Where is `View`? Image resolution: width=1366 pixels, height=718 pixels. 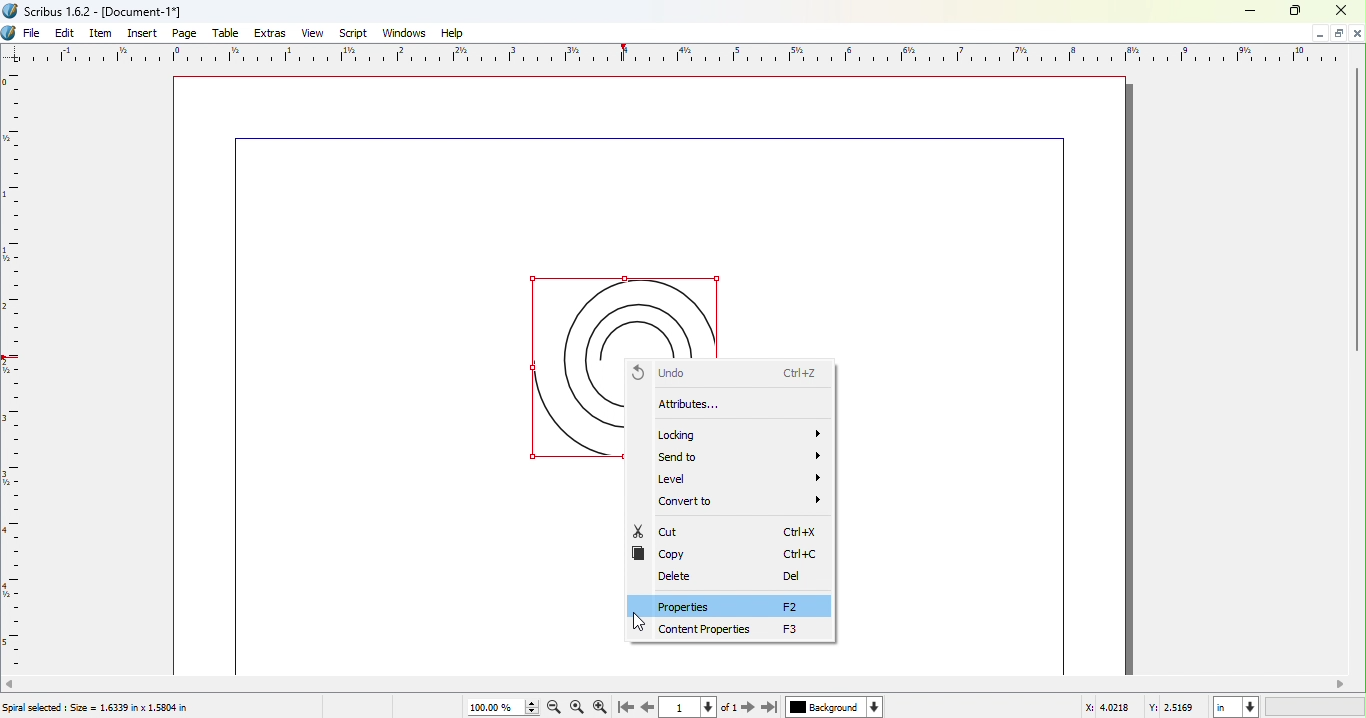
View is located at coordinates (316, 33).